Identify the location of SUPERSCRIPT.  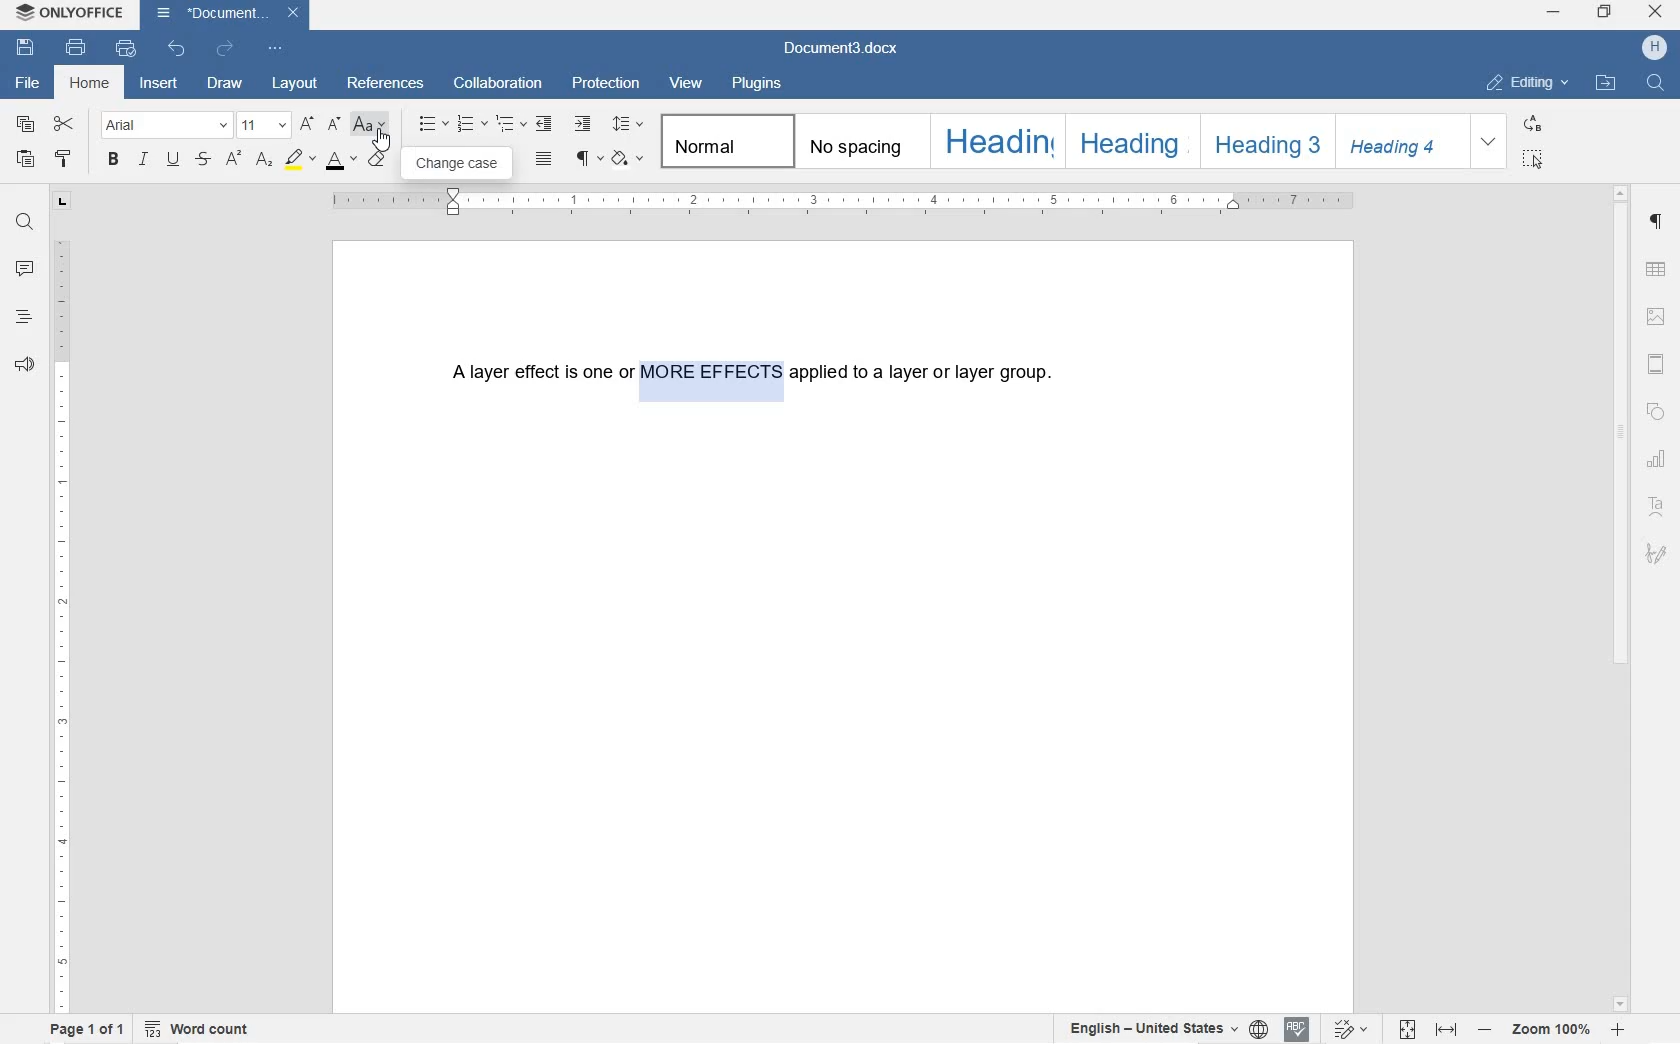
(233, 159).